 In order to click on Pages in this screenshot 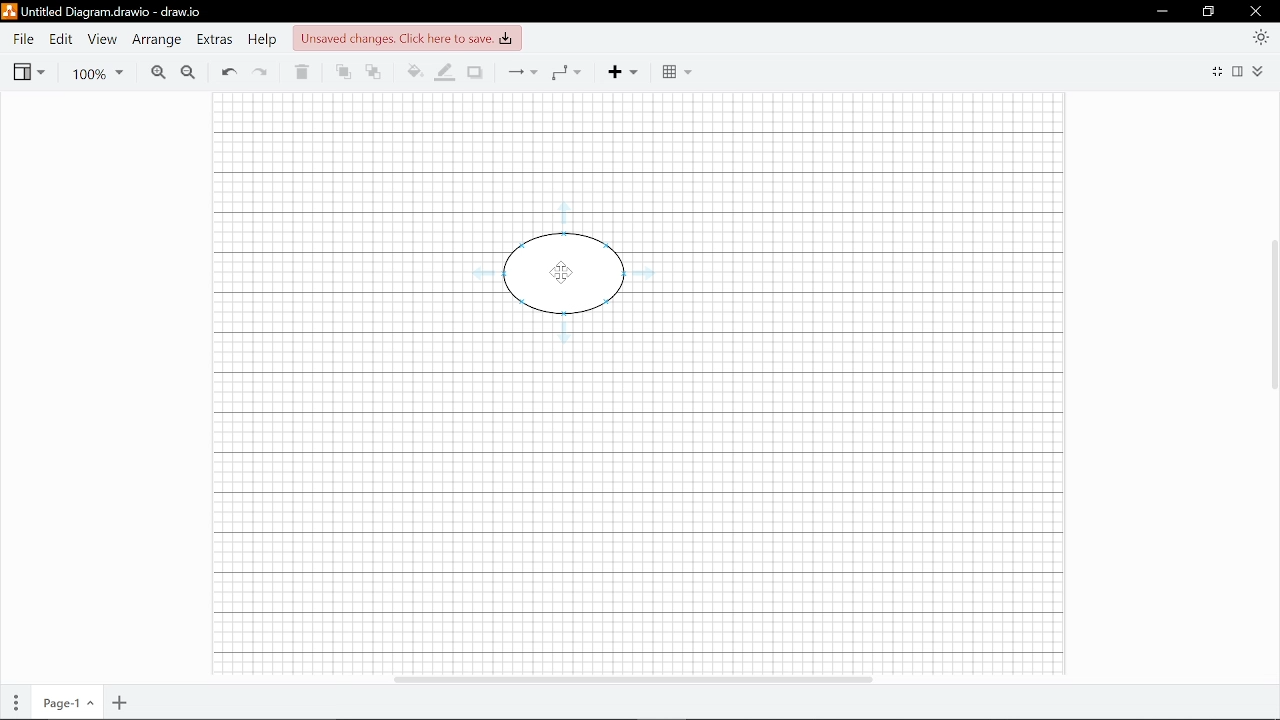, I will do `click(17, 703)`.